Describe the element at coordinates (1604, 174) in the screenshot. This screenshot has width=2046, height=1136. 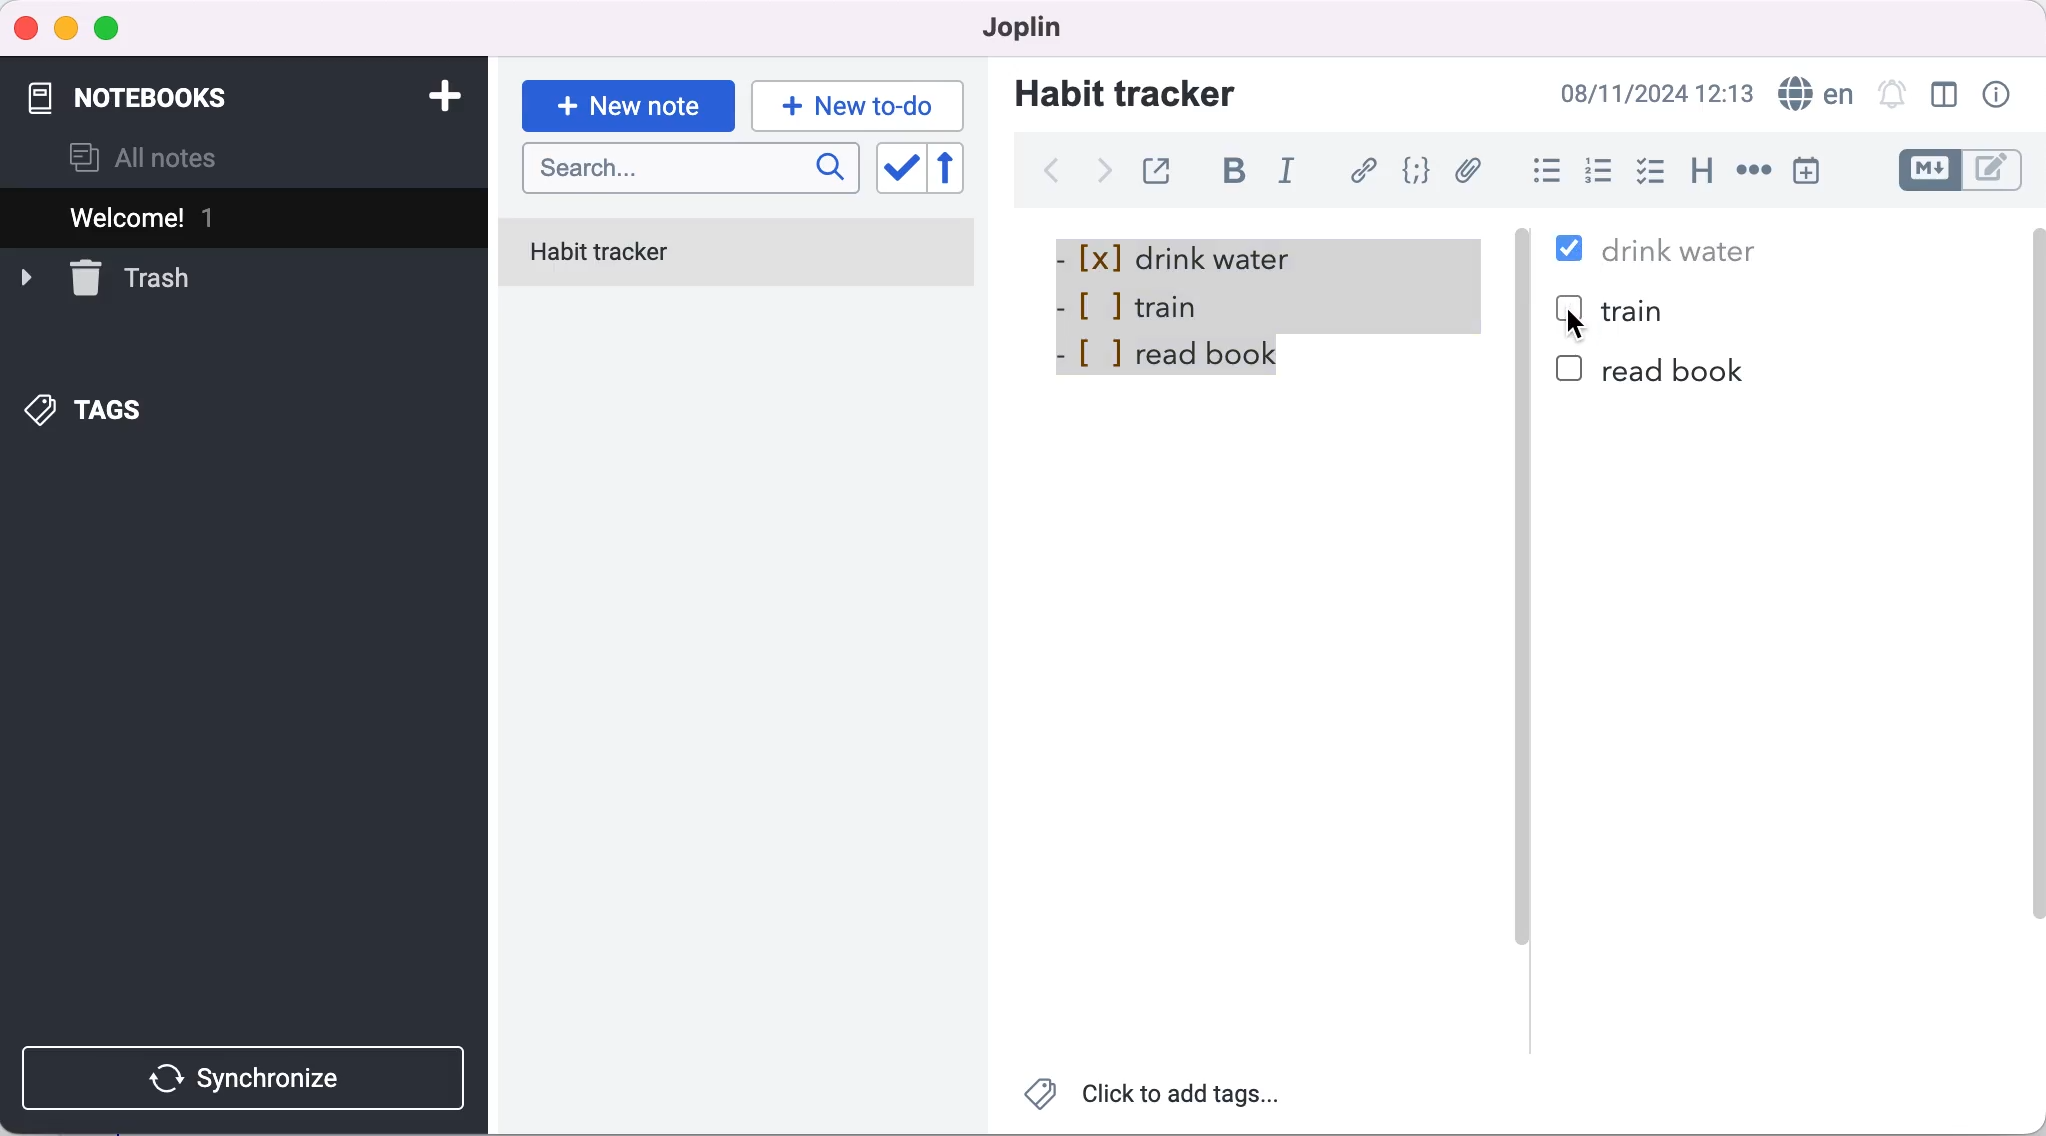
I see `numbered list` at that location.